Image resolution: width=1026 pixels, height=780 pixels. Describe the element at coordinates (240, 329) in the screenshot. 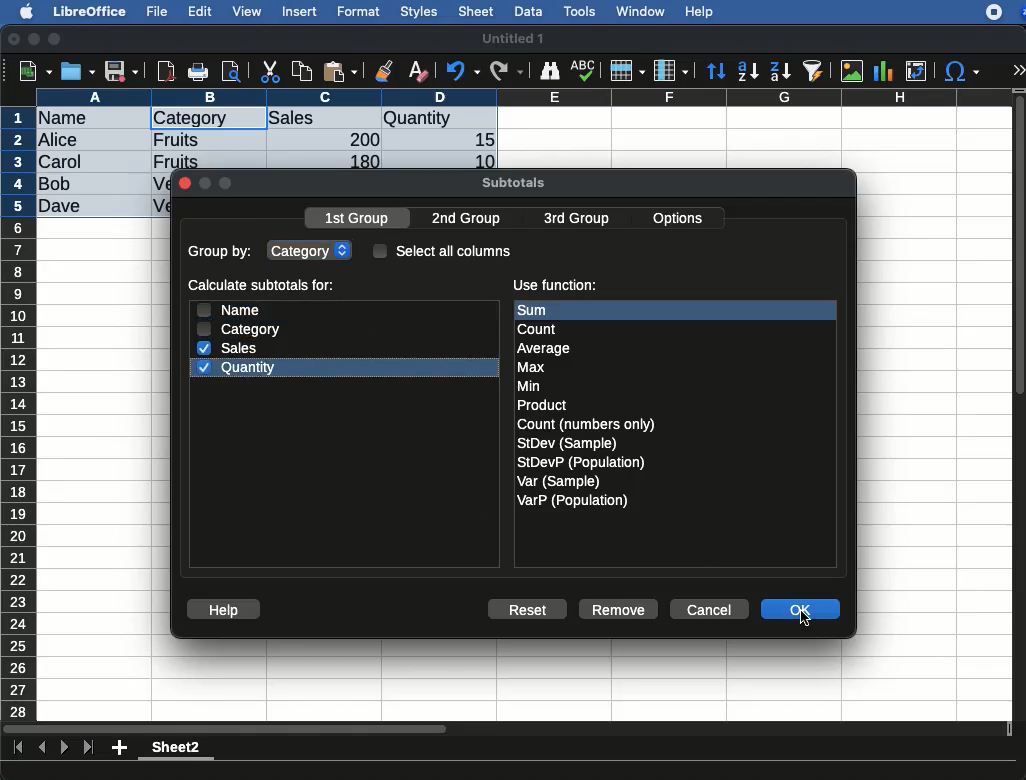

I see `category ` at that location.